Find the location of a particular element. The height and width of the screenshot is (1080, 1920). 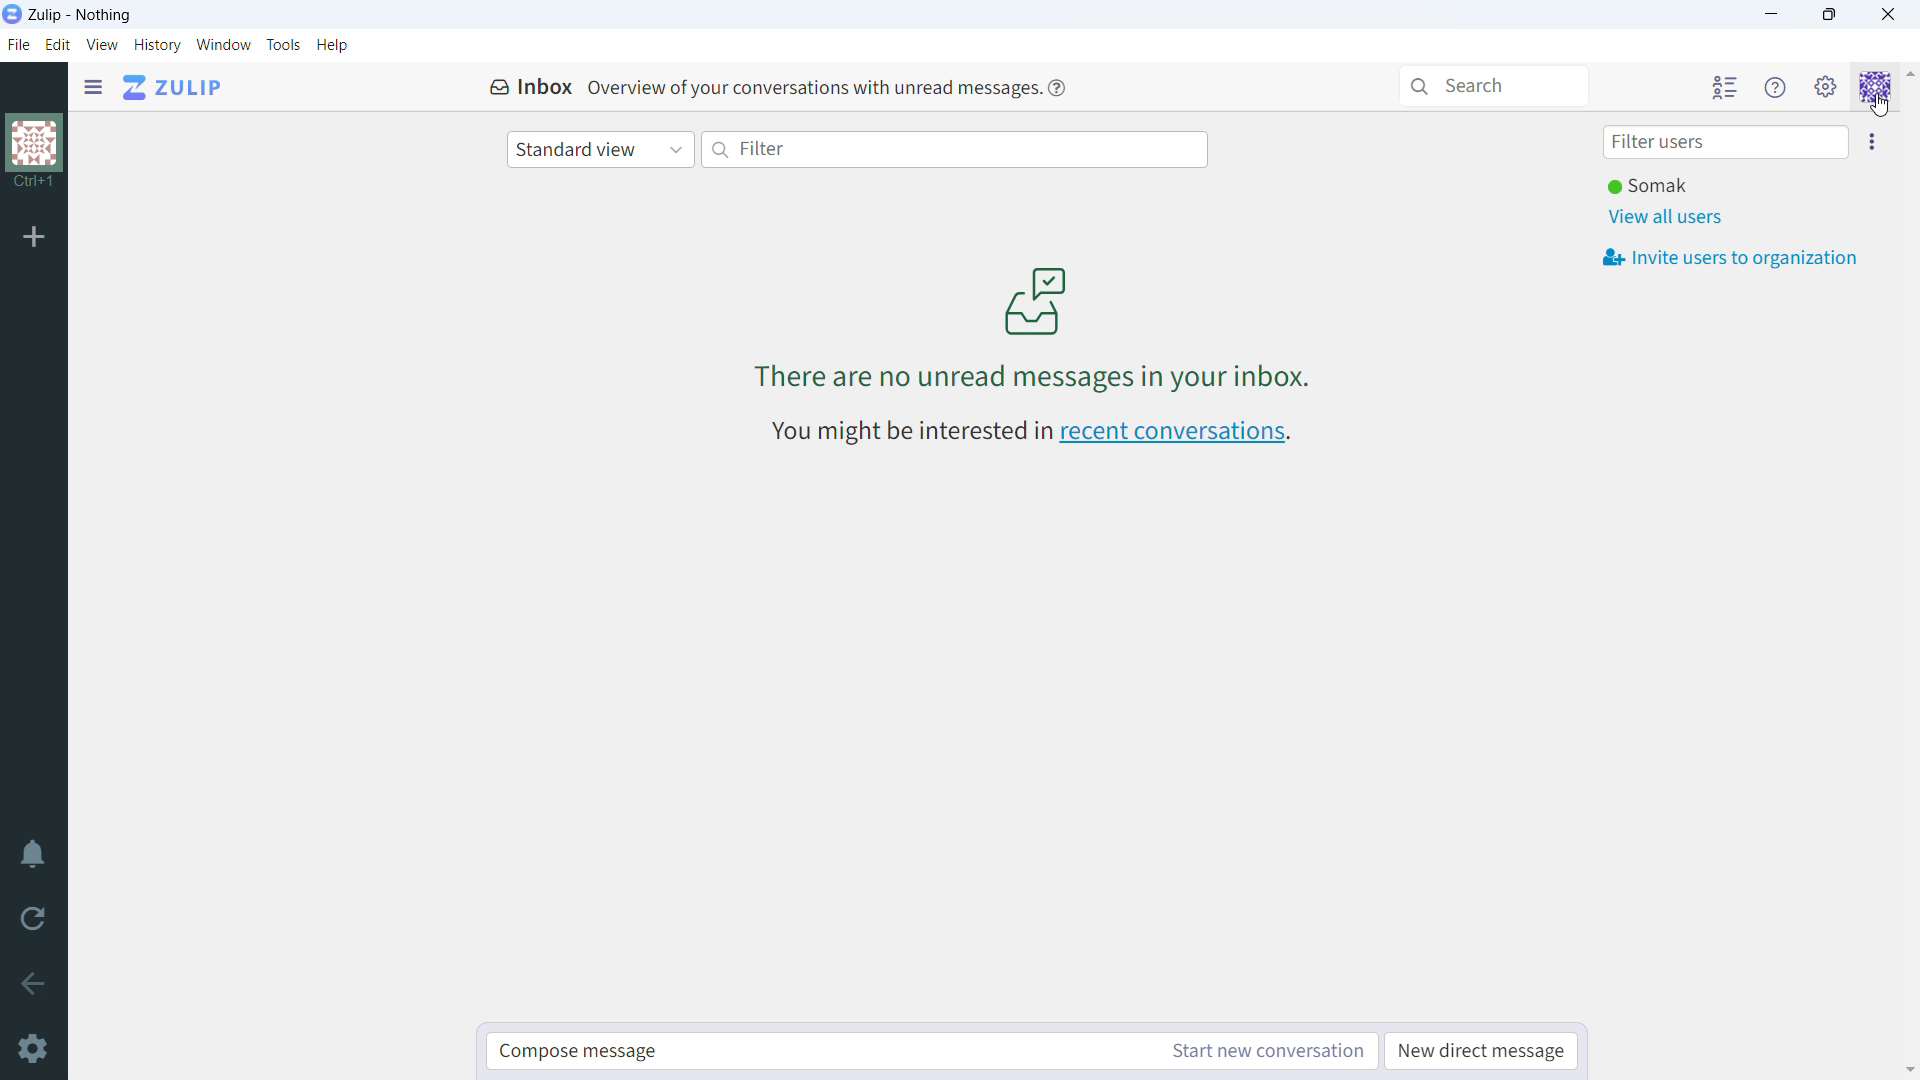

active status is located at coordinates (1650, 186).